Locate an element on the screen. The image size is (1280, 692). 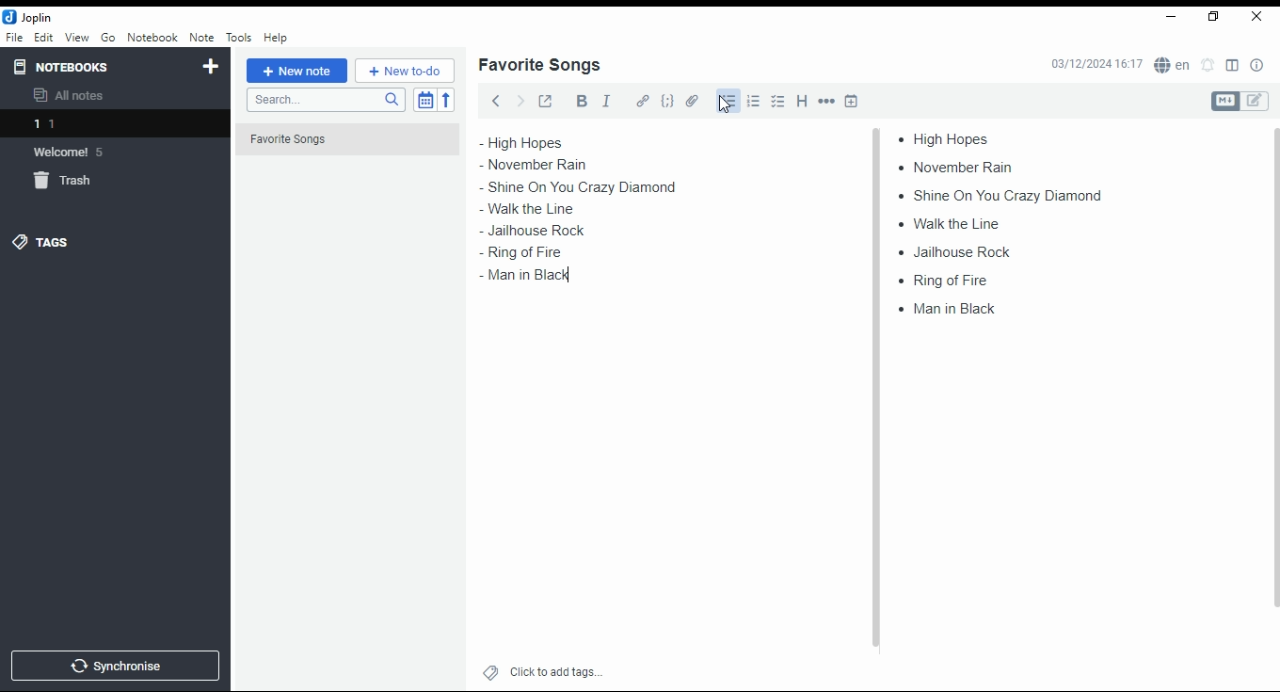
Favorite Songs is located at coordinates (337, 140).